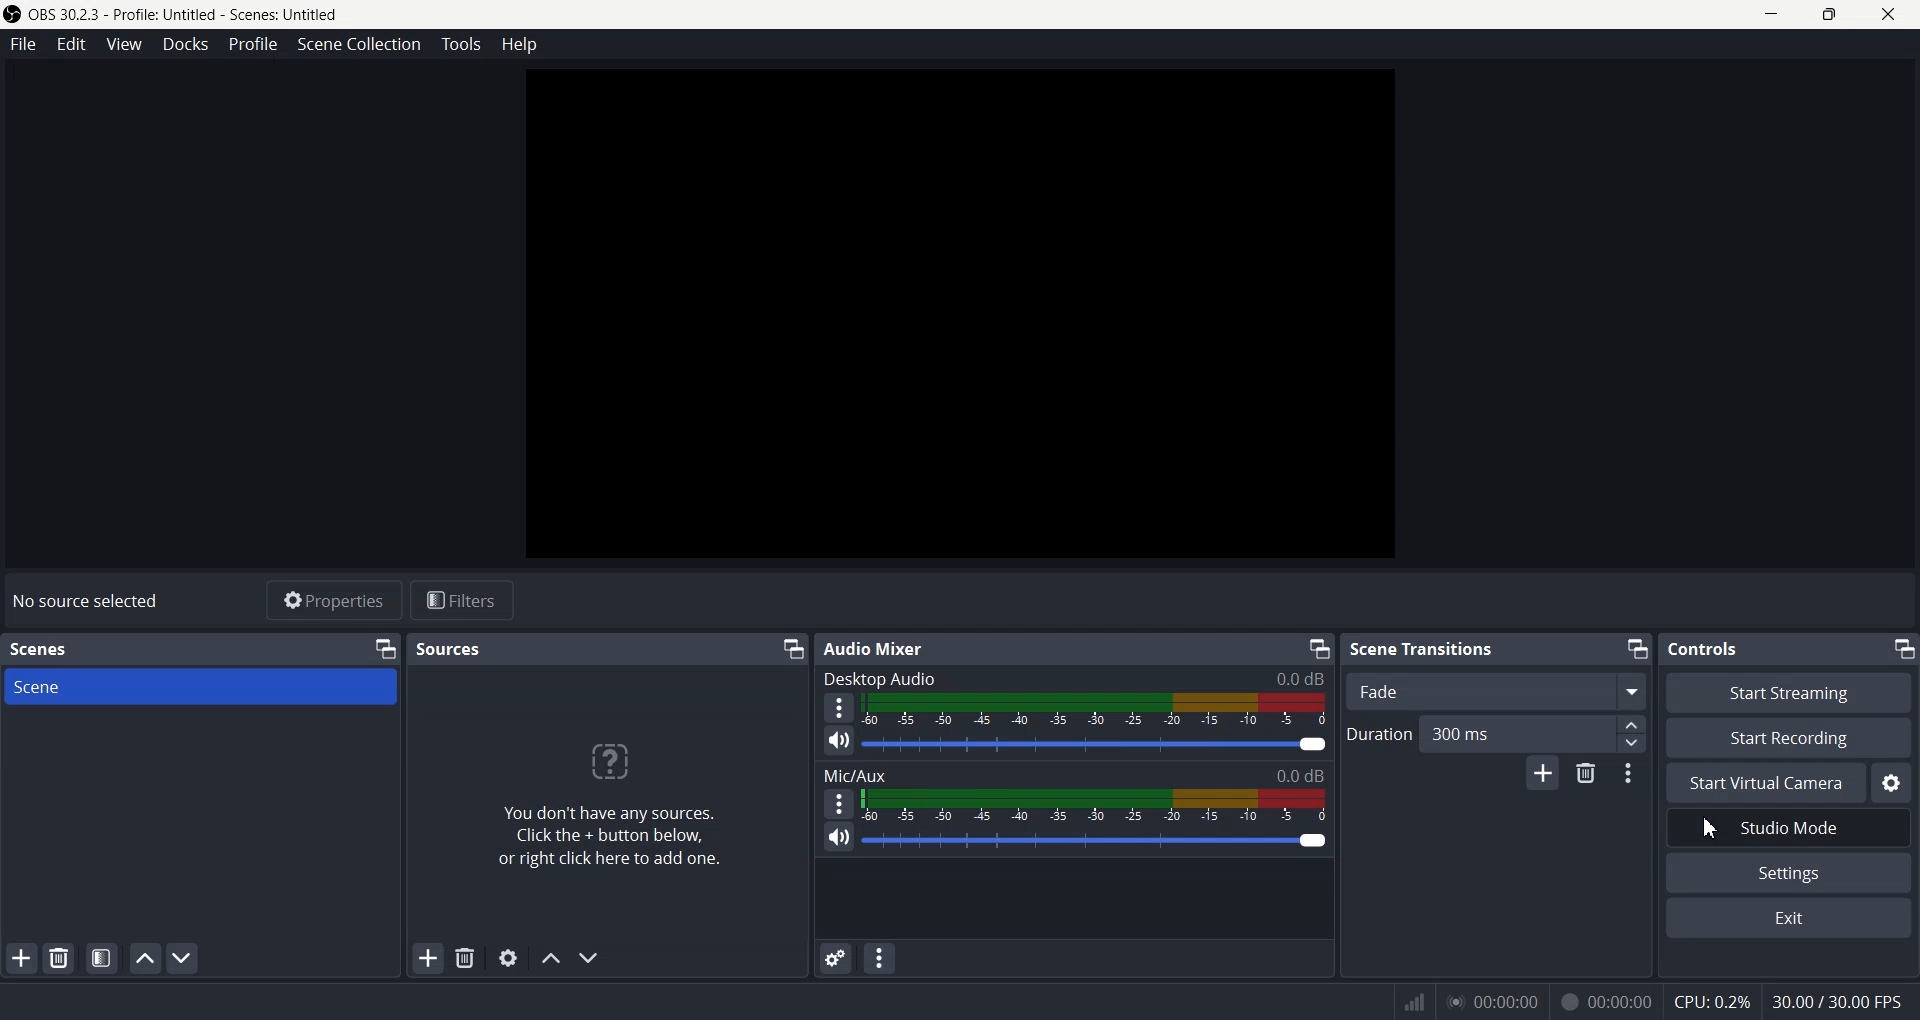  What do you see at coordinates (188, 43) in the screenshot?
I see `Docks` at bounding box center [188, 43].